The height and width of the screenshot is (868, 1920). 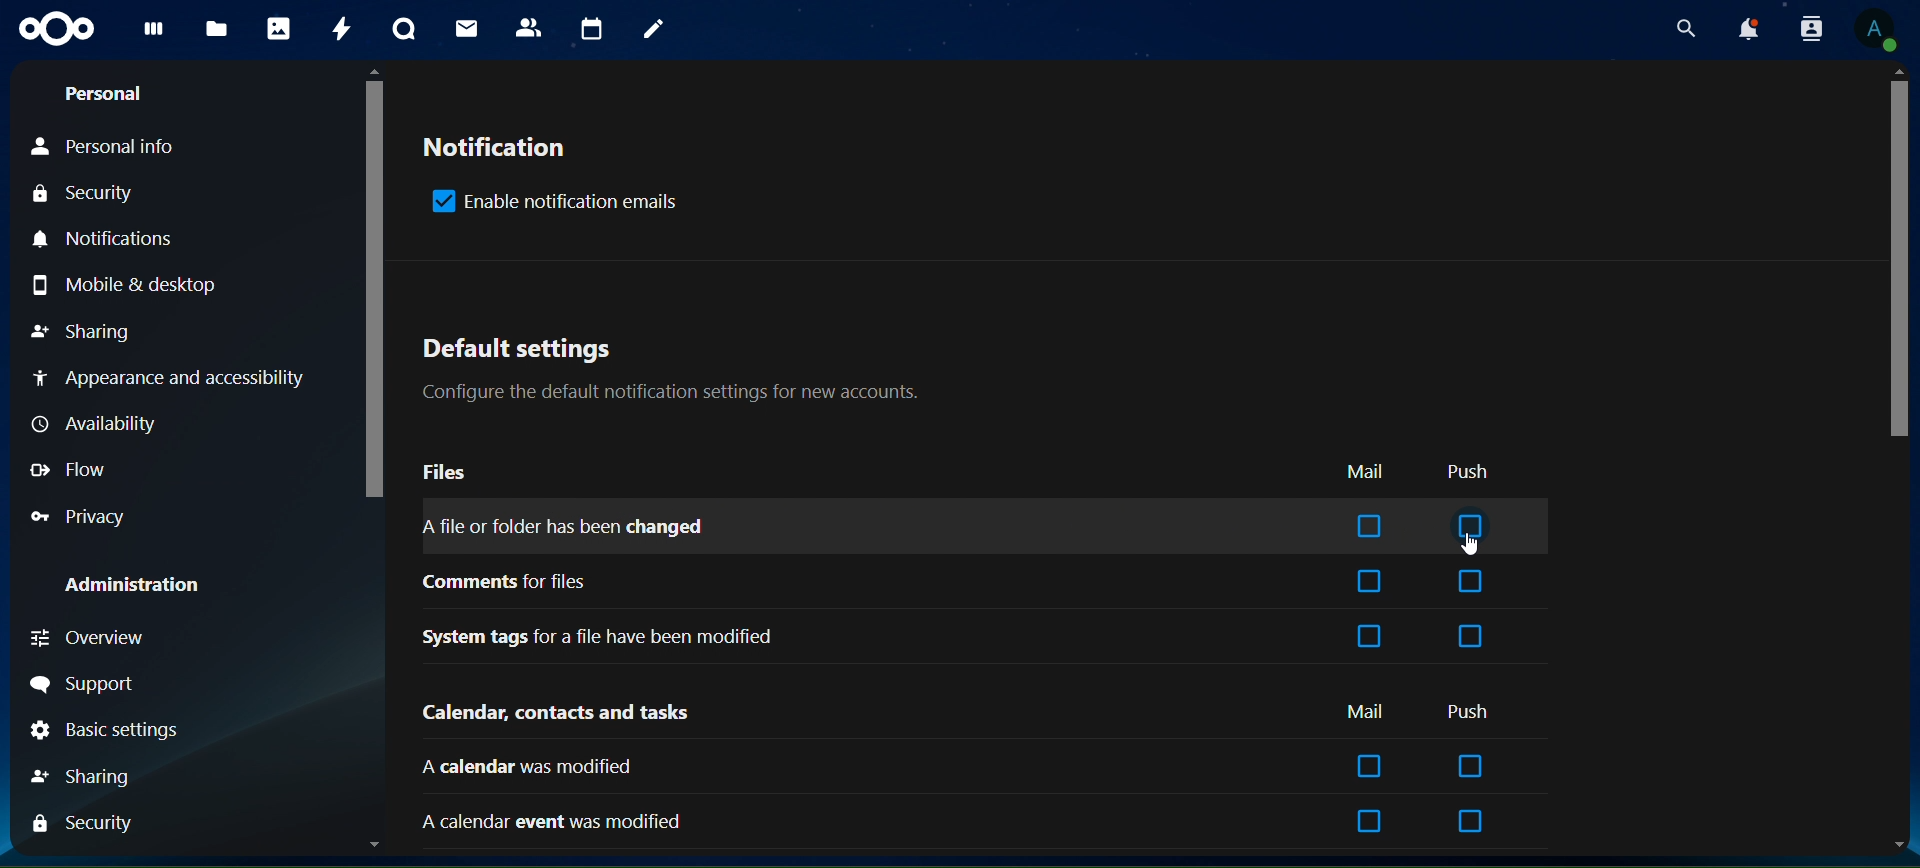 What do you see at coordinates (593, 29) in the screenshot?
I see `calendar` at bounding box center [593, 29].